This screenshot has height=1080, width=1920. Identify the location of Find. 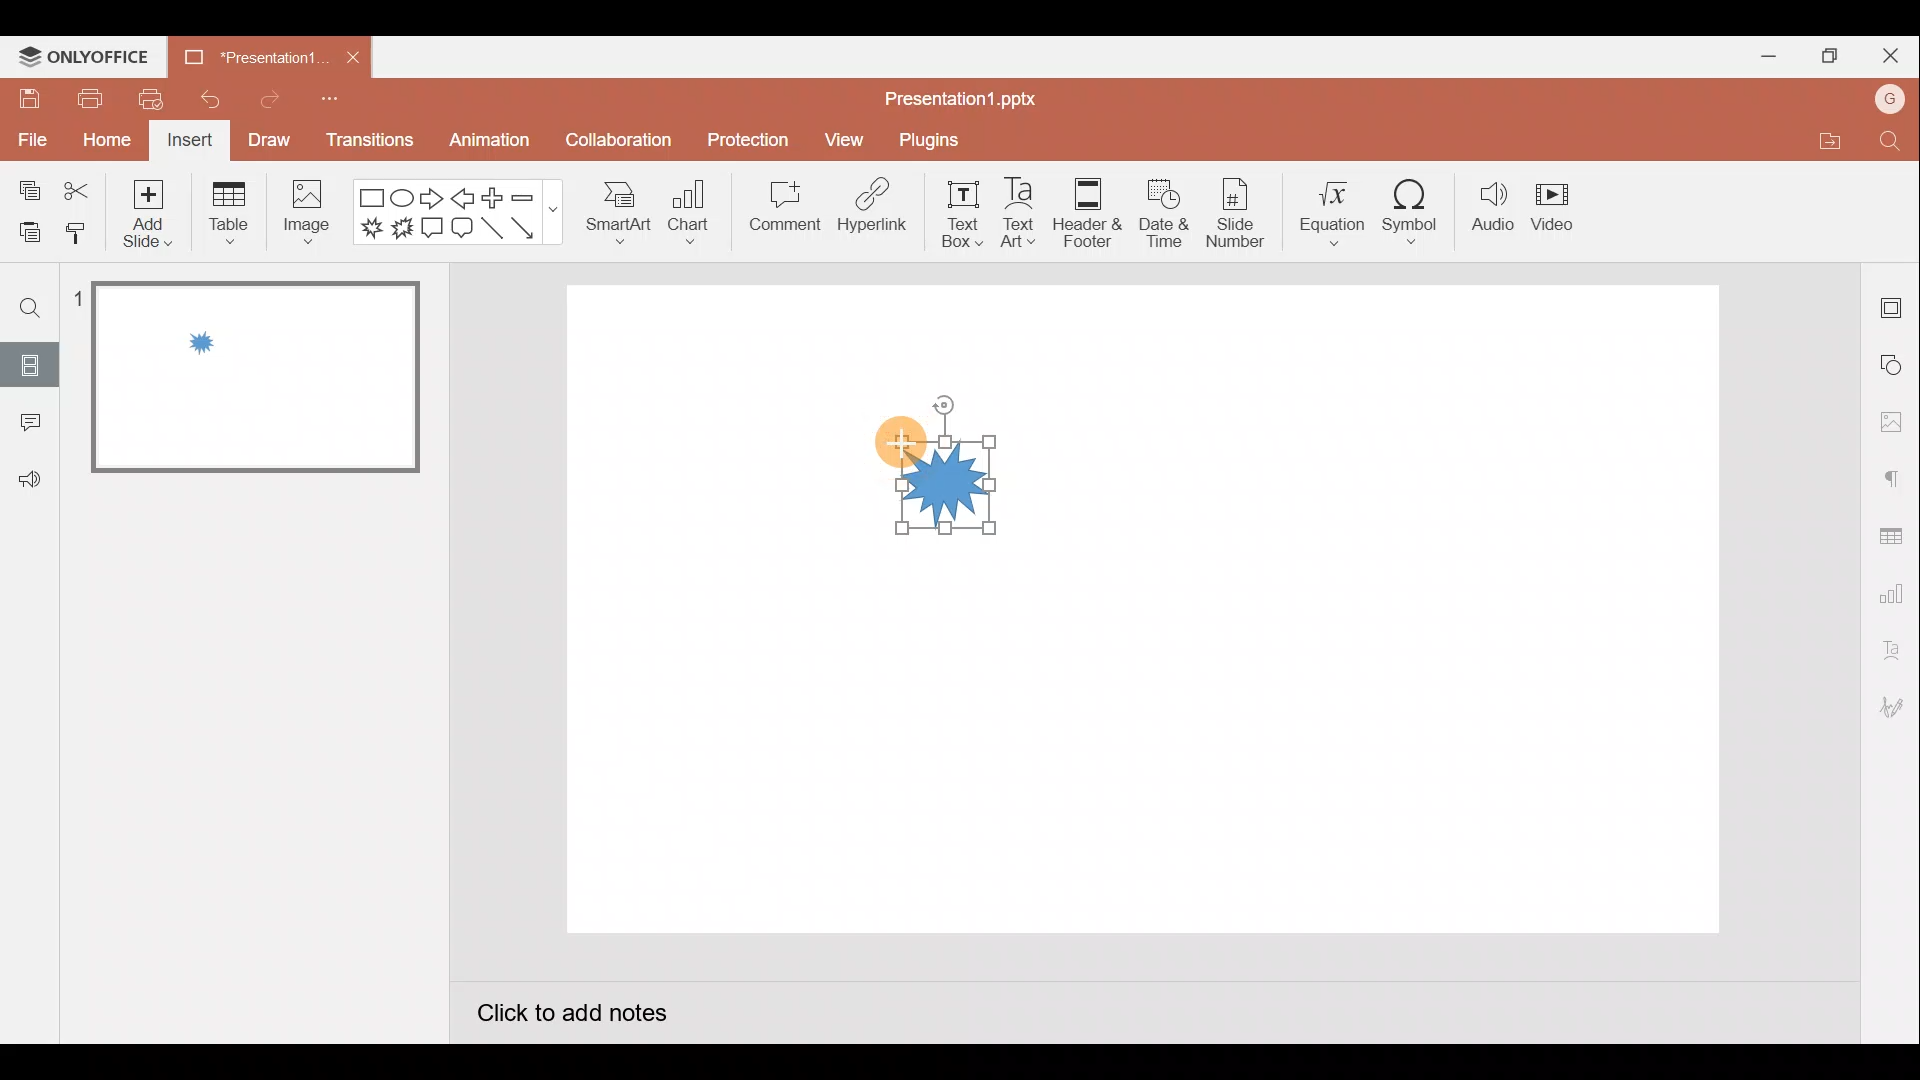
(28, 308).